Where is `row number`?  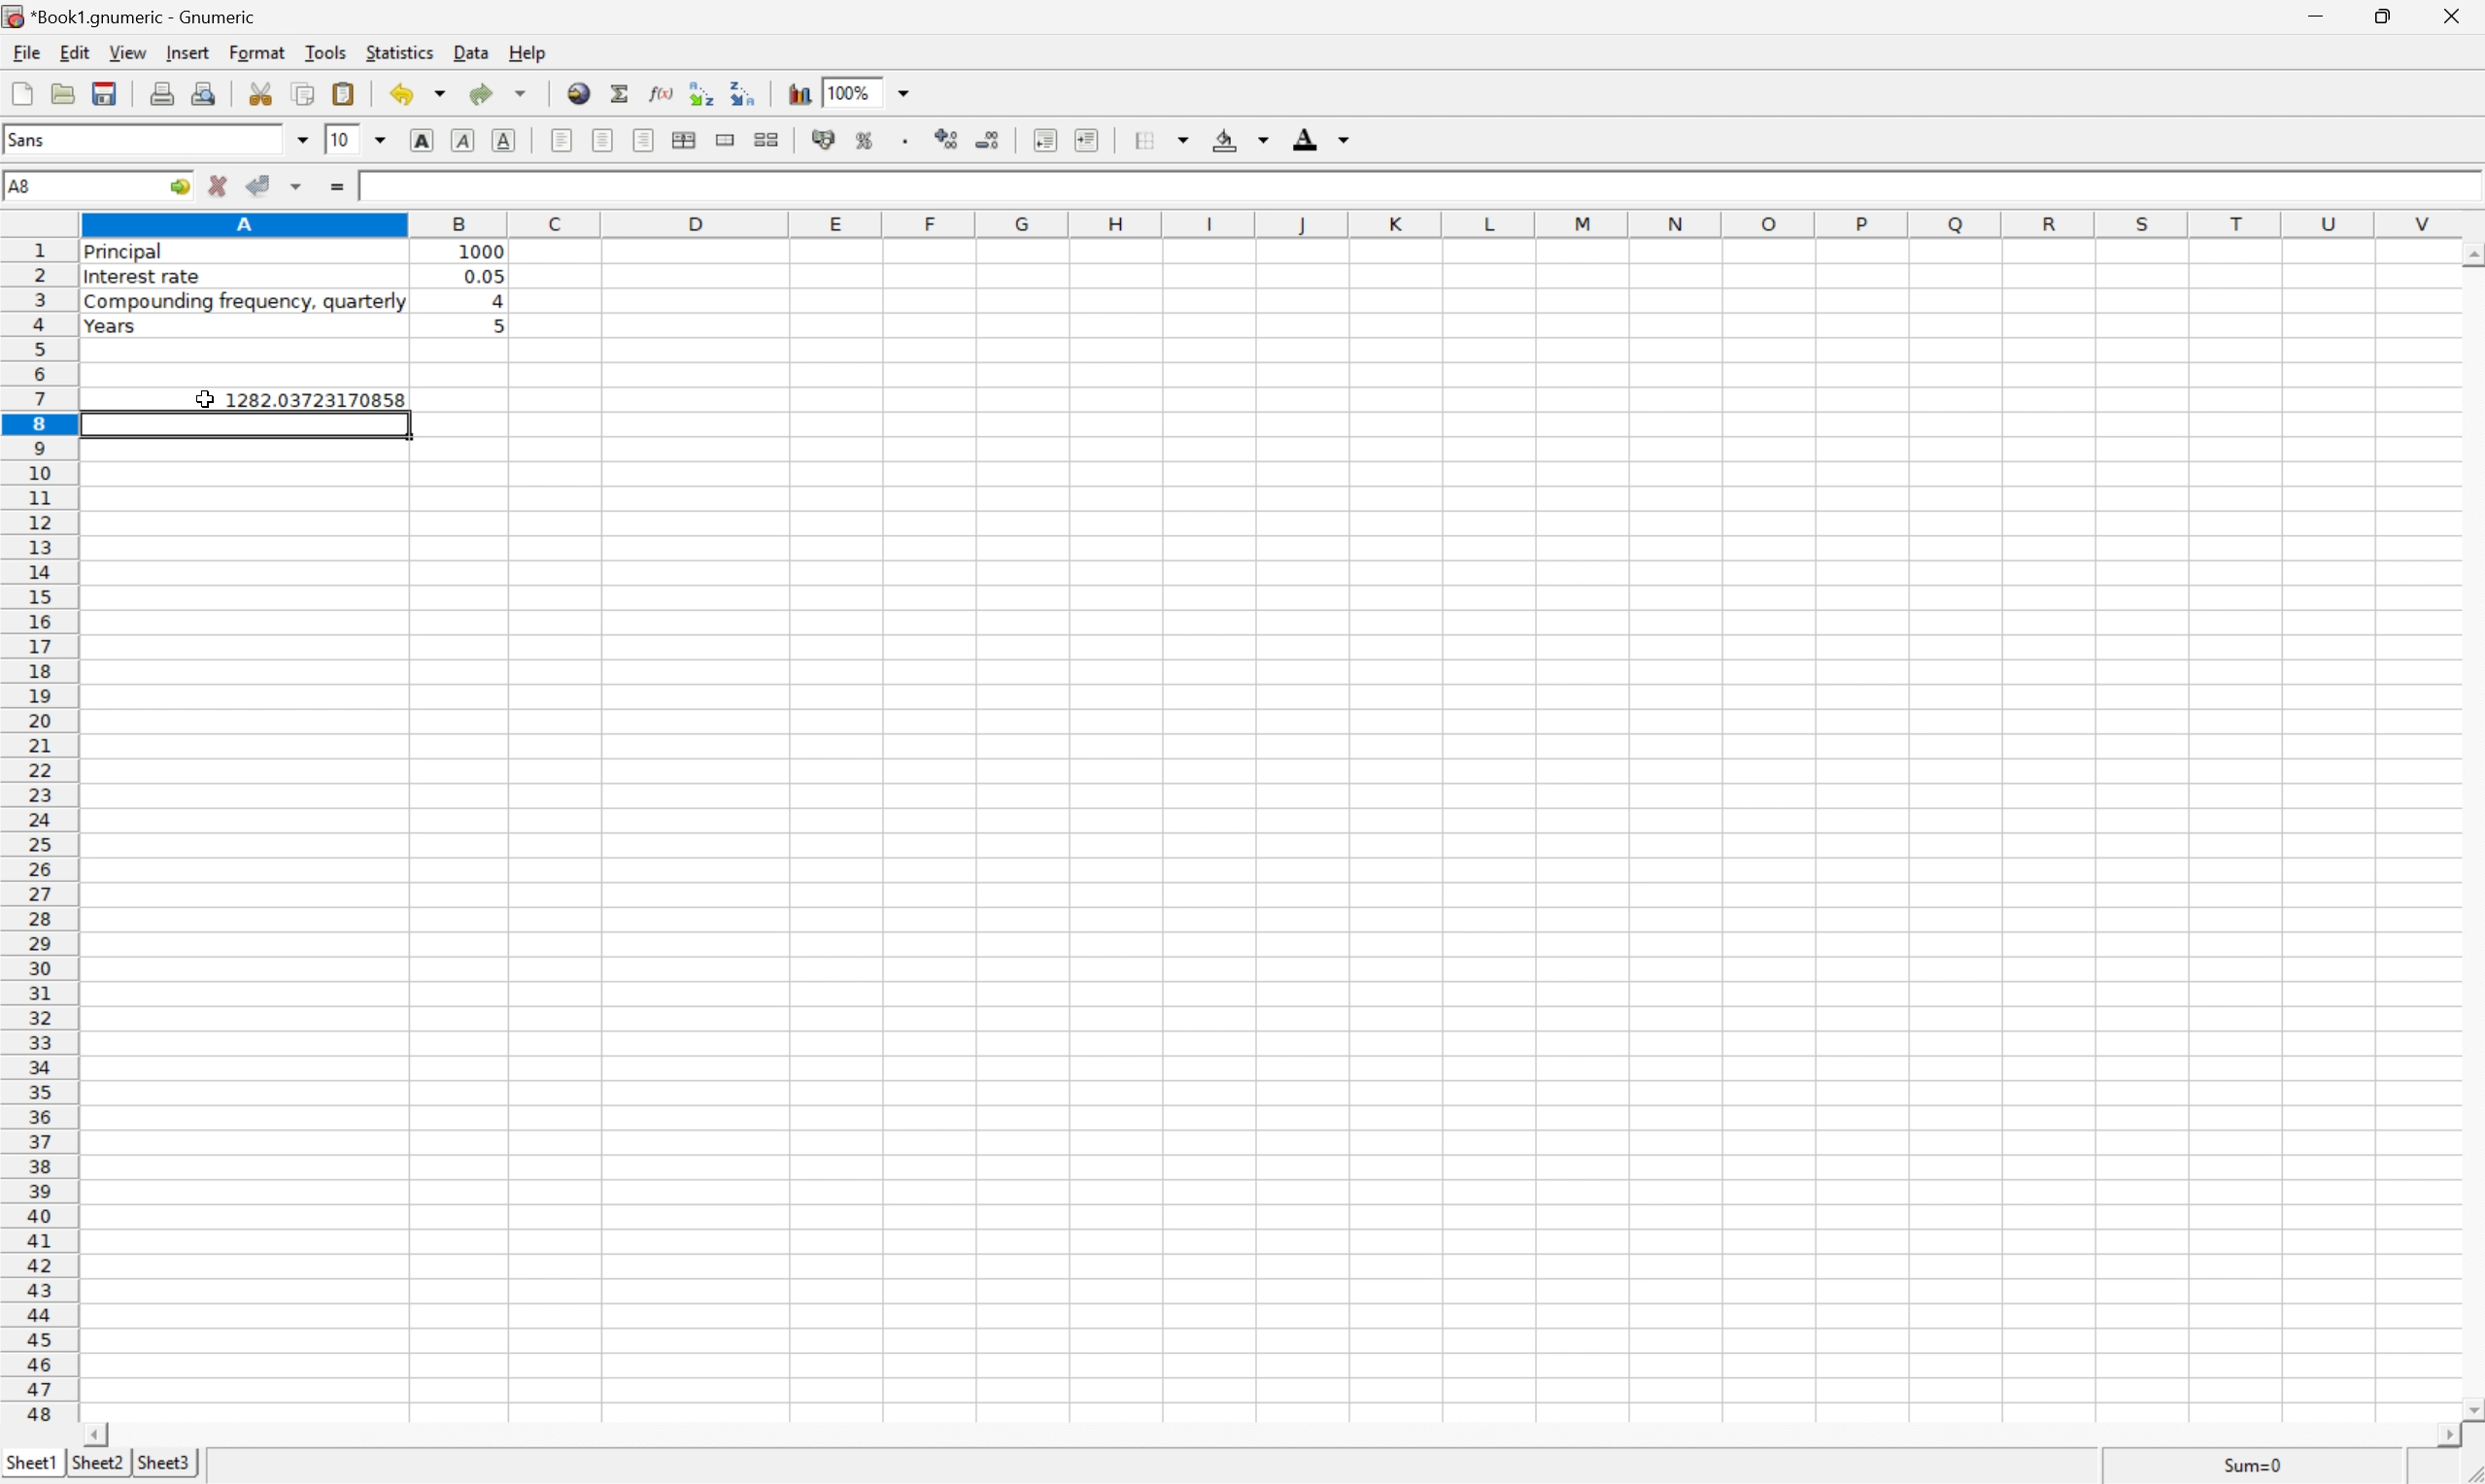
row number is located at coordinates (36, 830).